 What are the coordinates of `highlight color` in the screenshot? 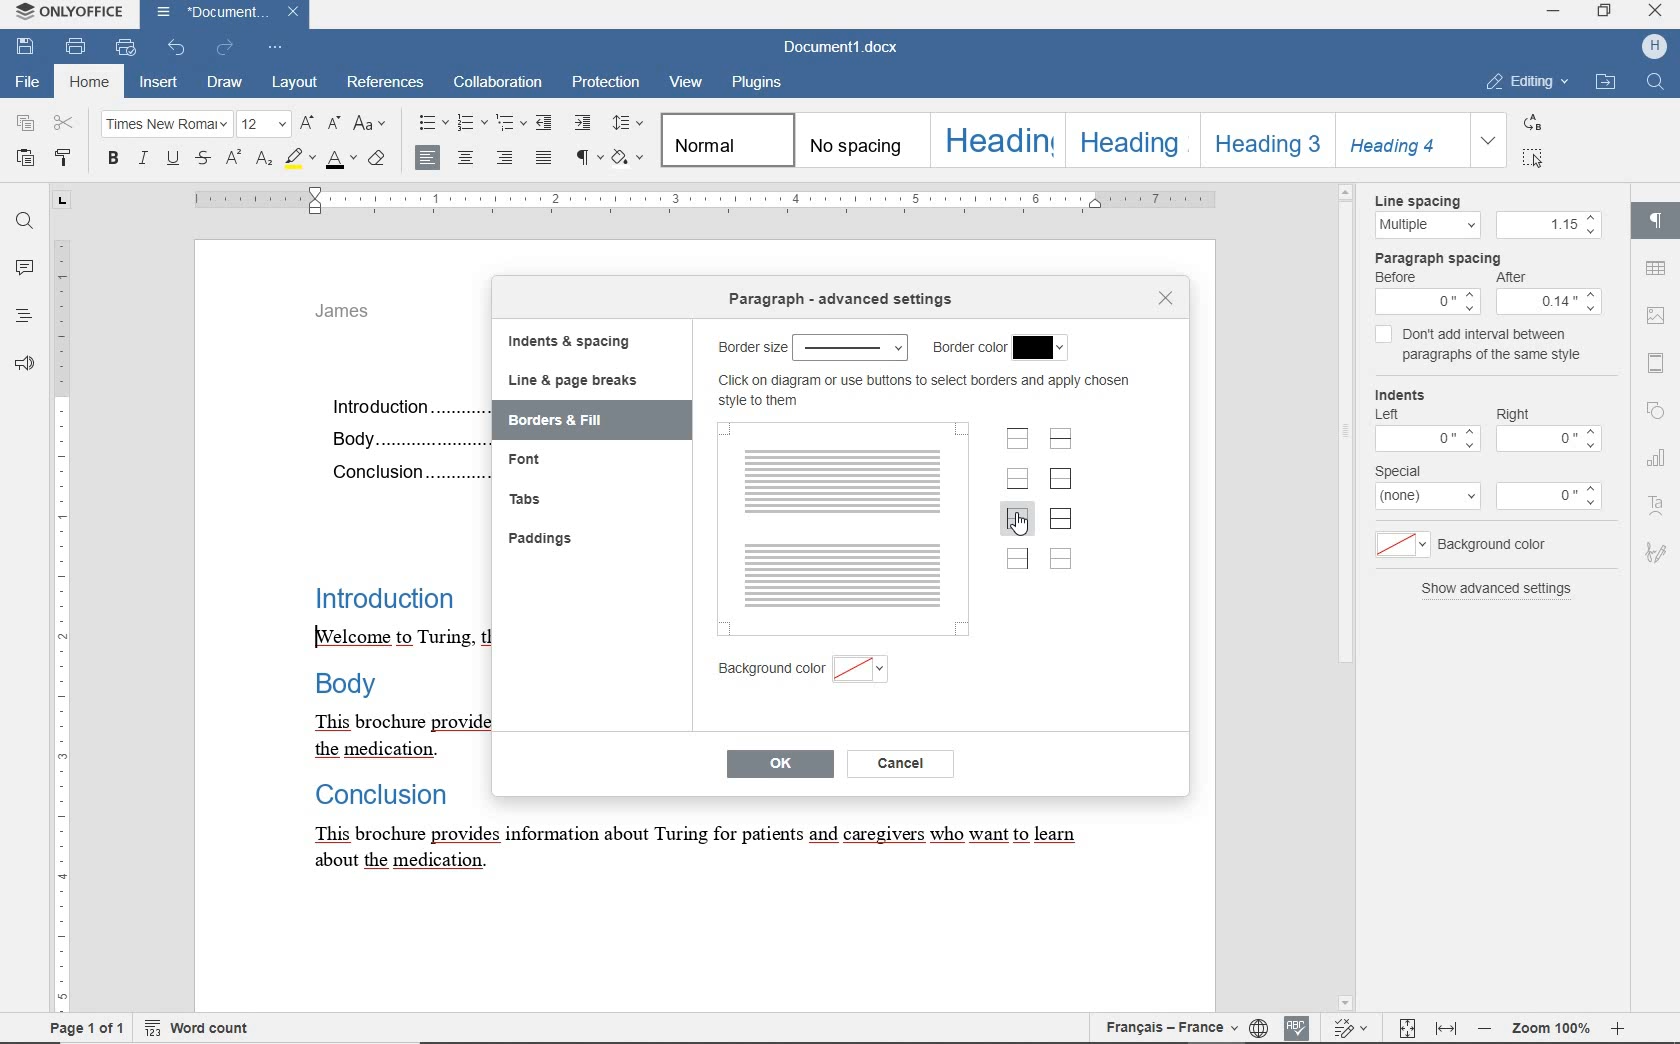 It's located at (301, 160).